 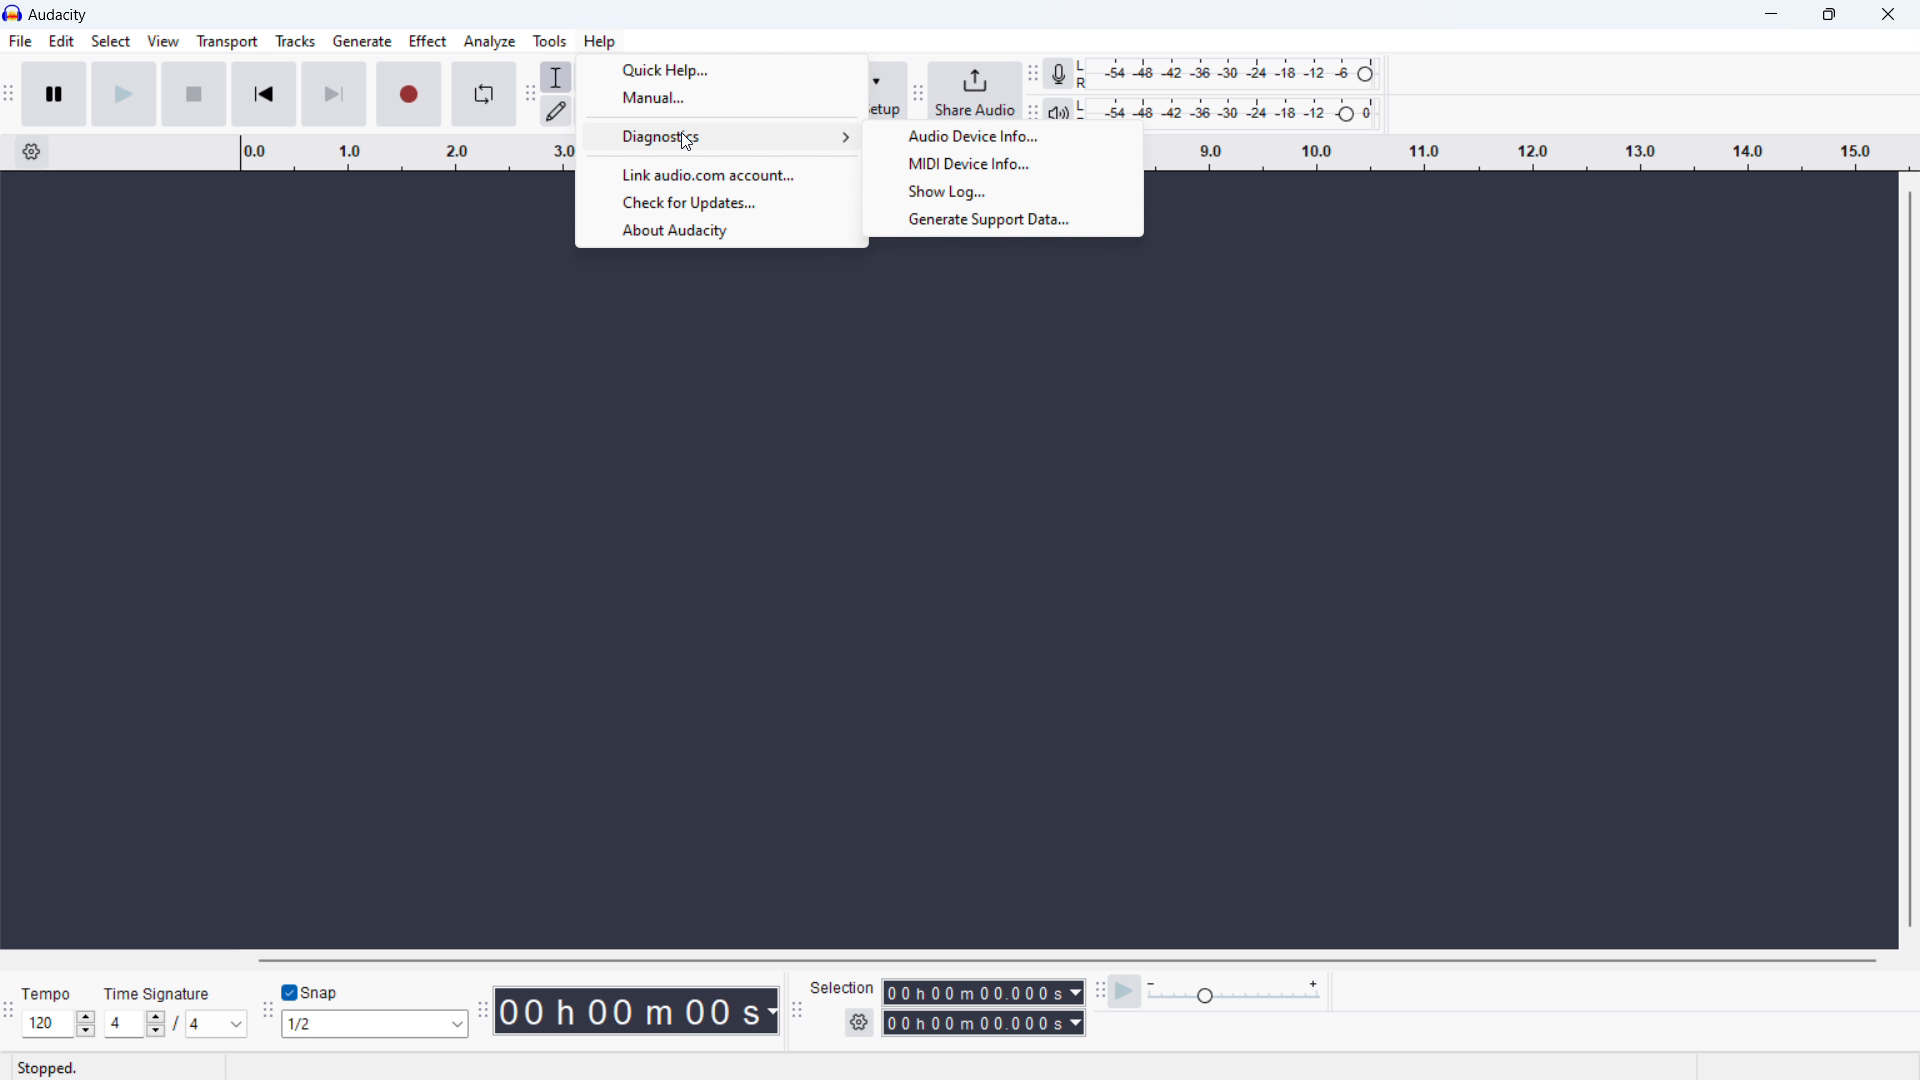 I want to click on skip to start, so click(x=264, y=94).